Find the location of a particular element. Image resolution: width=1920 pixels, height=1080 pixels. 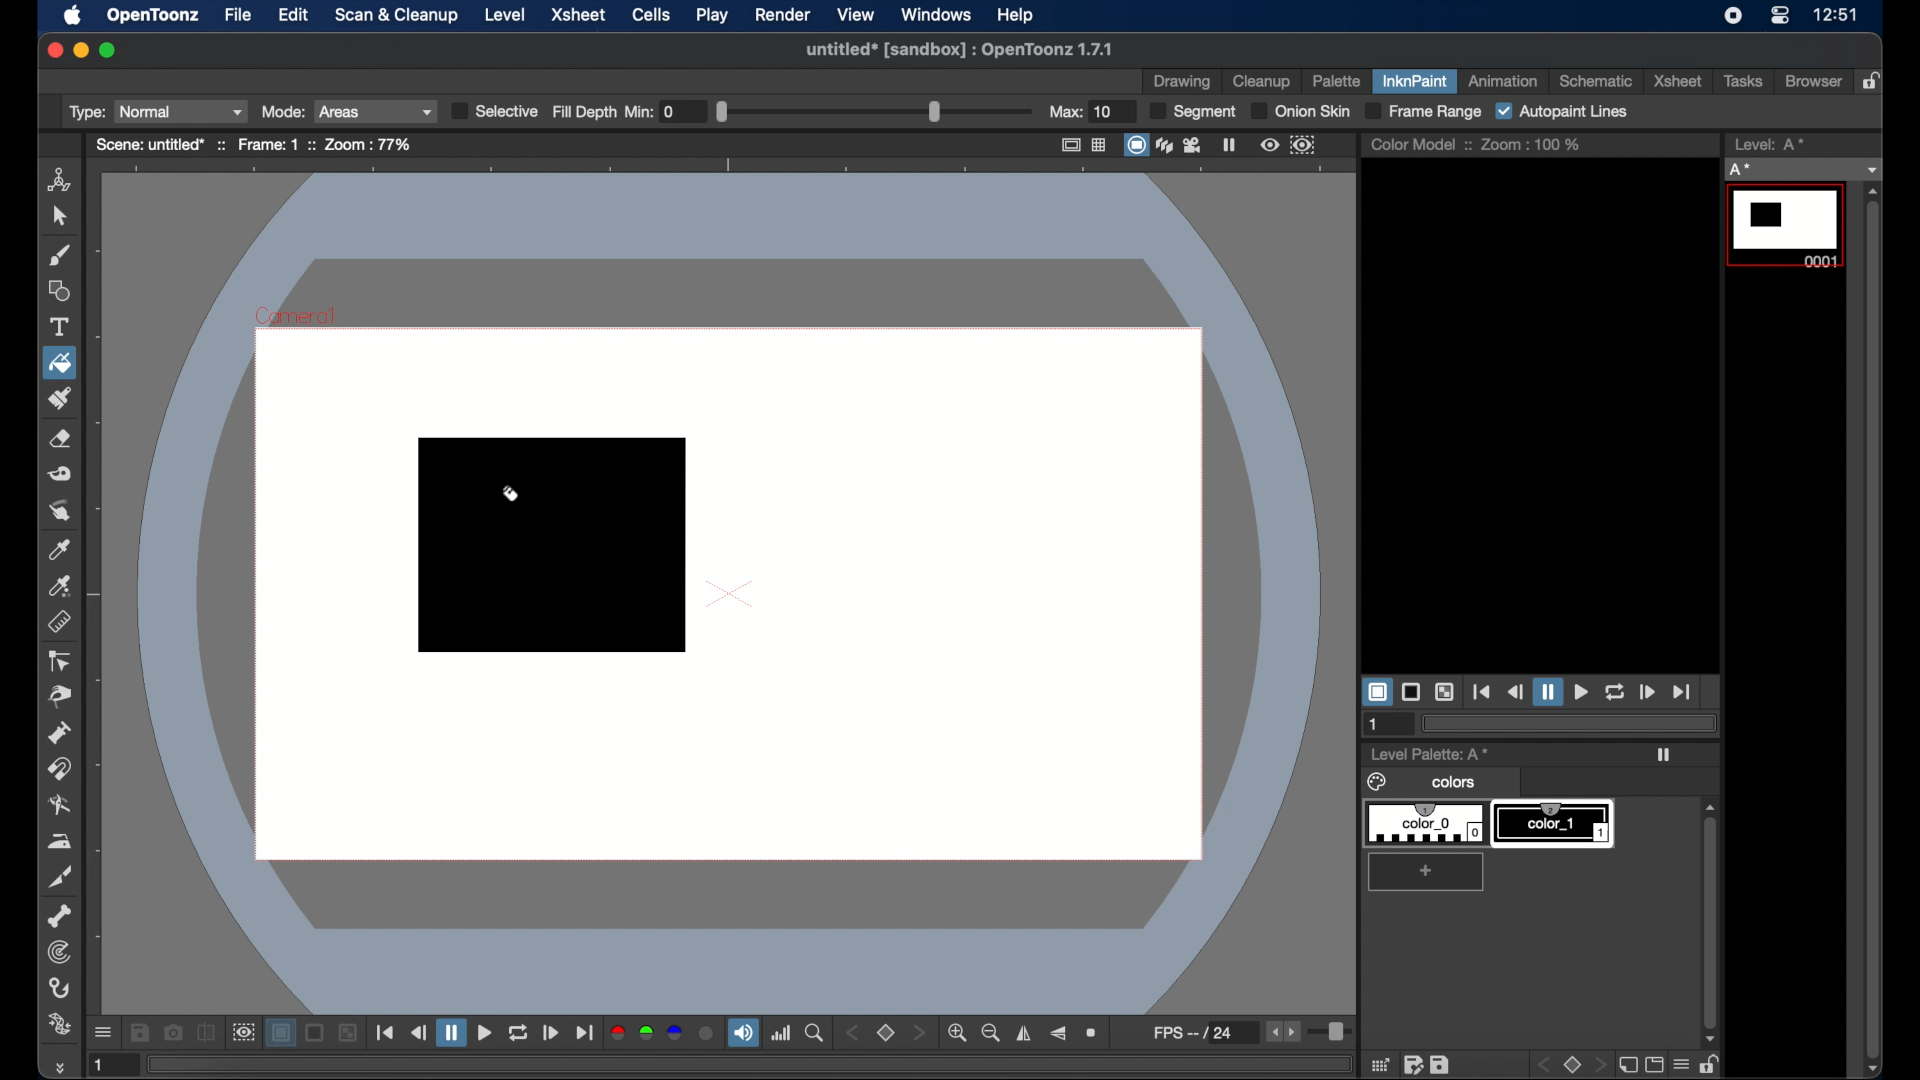

scroll down arrow is located at coordinates (1879, 1069).